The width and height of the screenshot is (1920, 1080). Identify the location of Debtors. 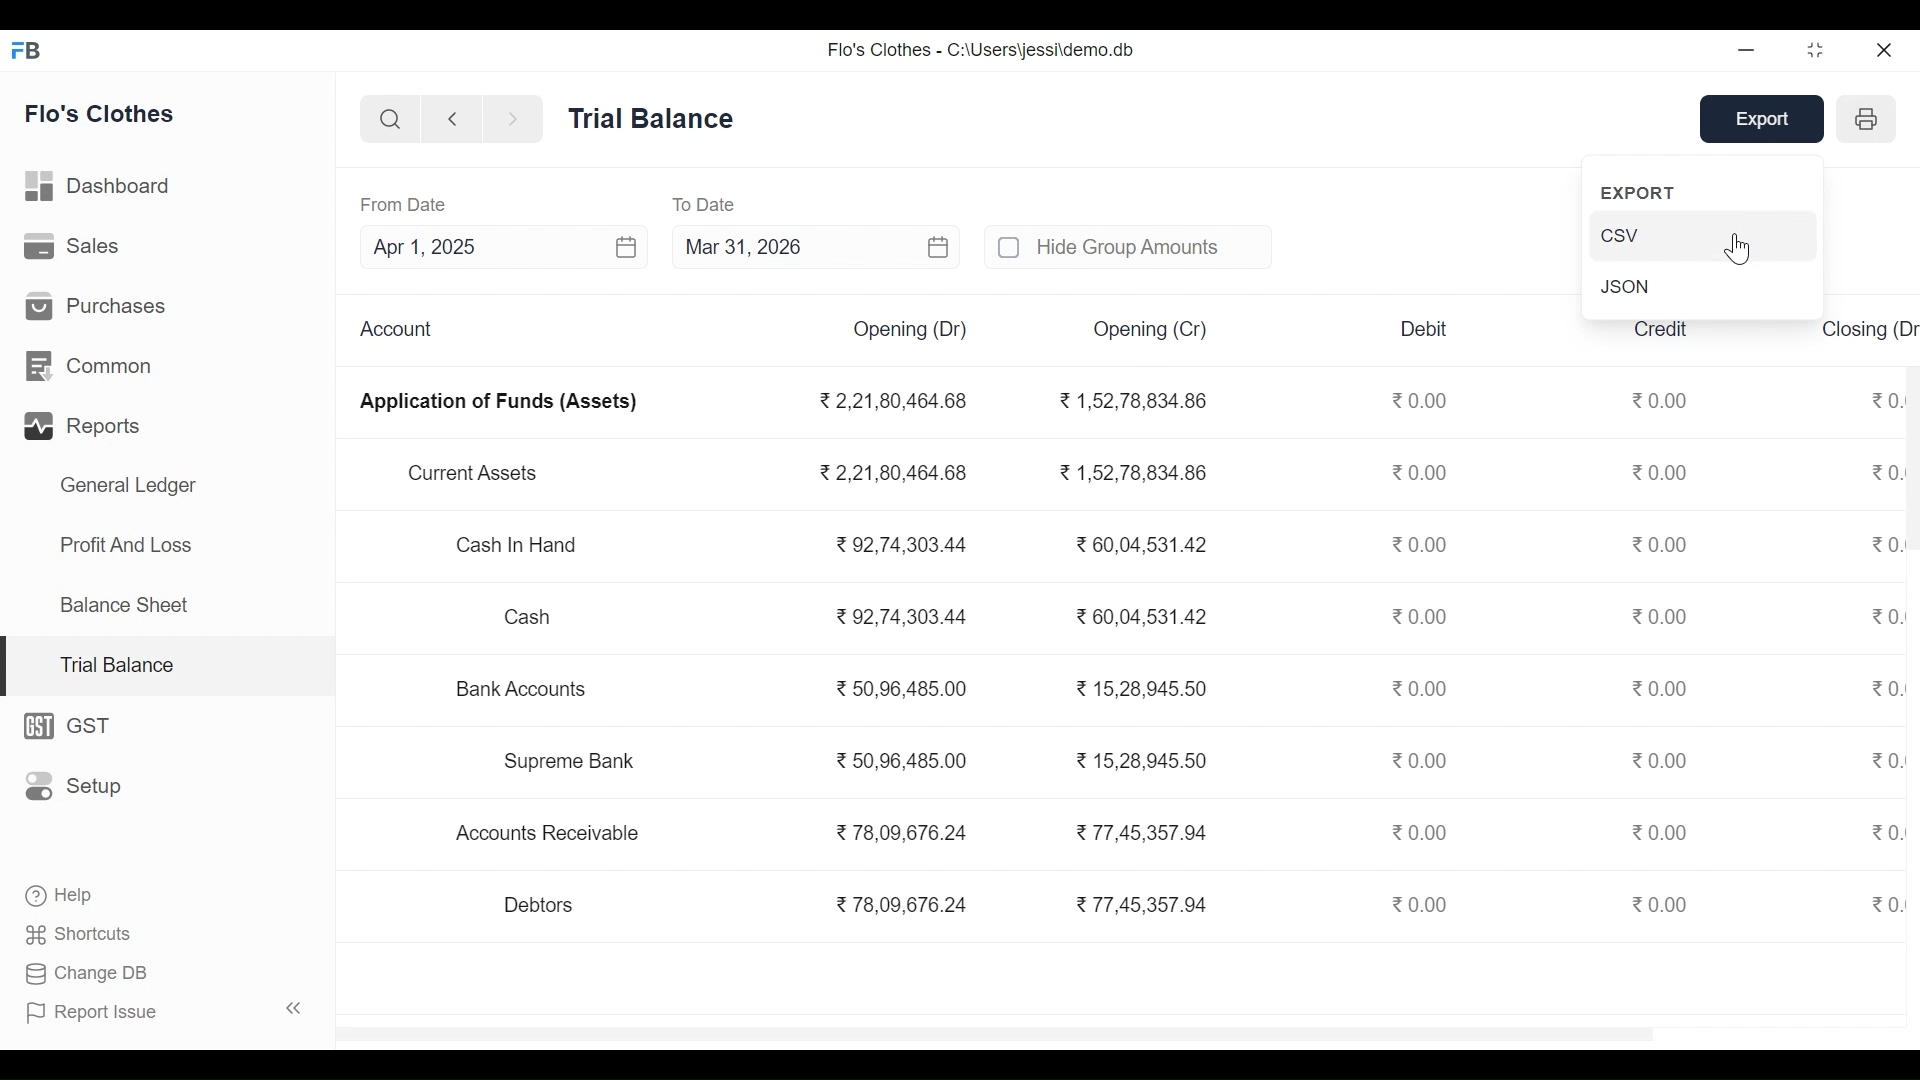
(541, 904).